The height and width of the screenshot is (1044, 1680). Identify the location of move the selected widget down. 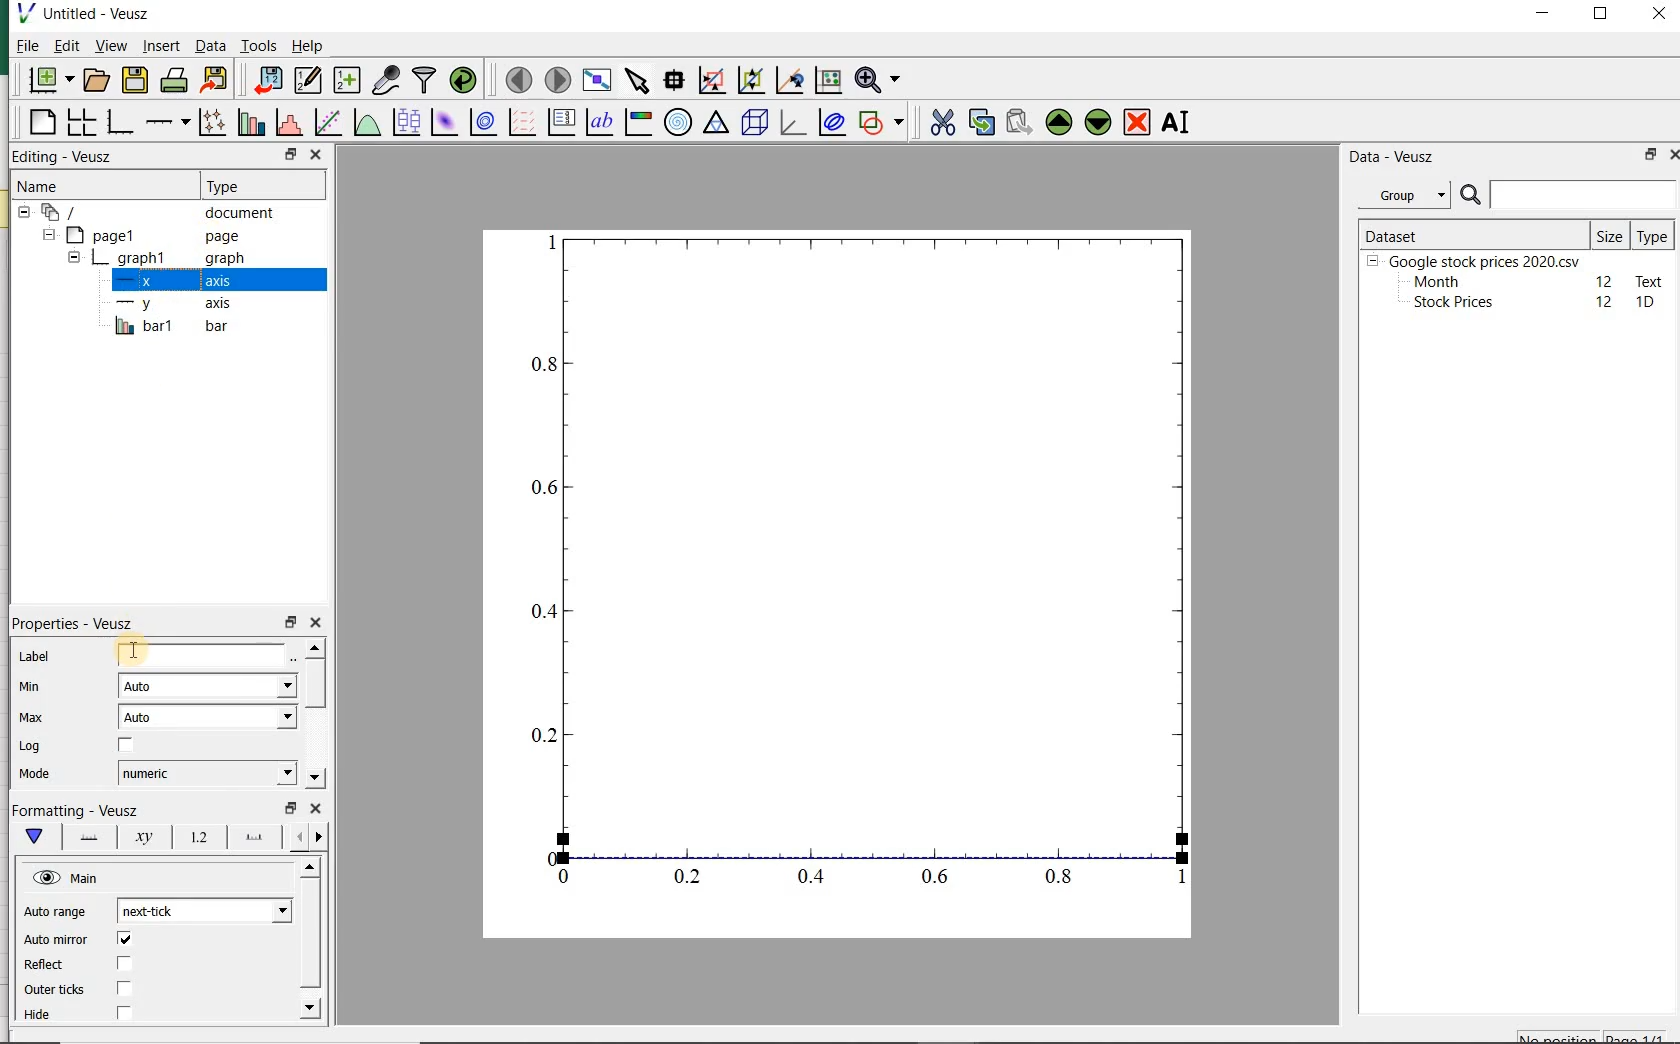
(1098, 122).